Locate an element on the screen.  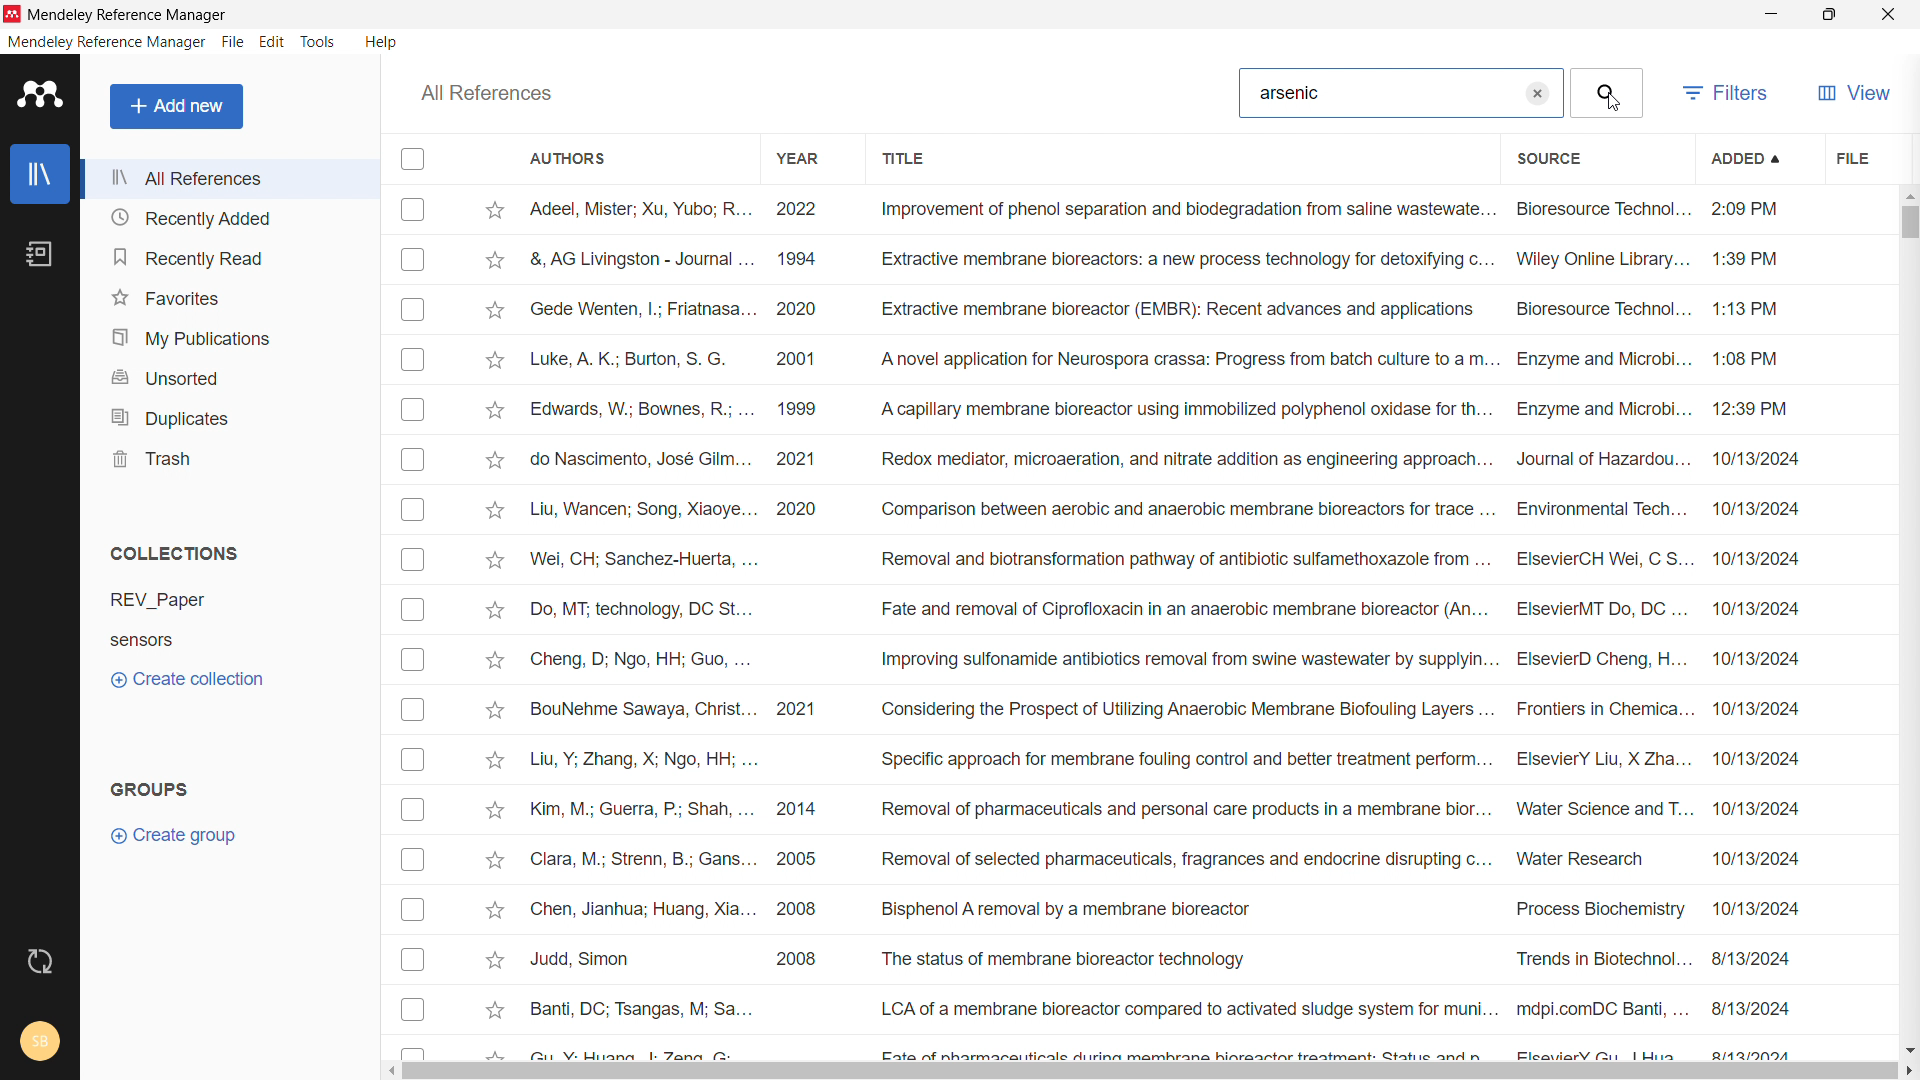
checkbox is located at coordinates (413, 158).